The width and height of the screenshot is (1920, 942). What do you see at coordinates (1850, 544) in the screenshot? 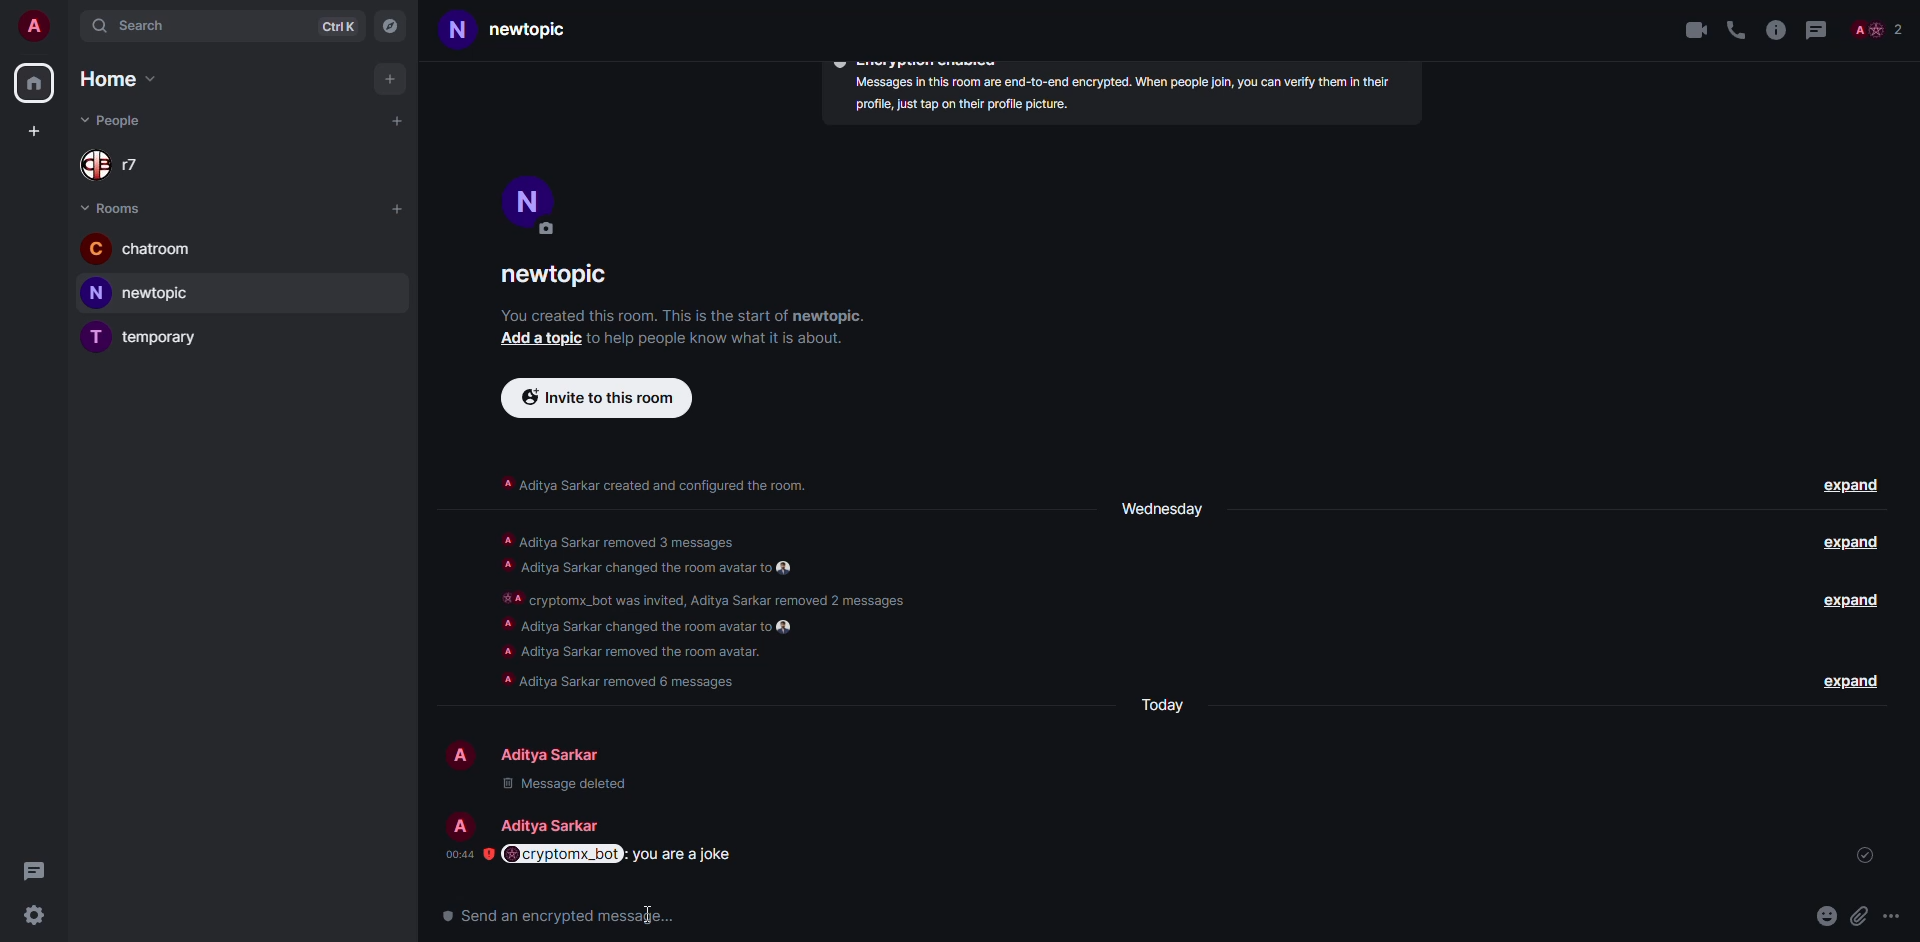
I see `expand` at bounding box center [1850, 544].